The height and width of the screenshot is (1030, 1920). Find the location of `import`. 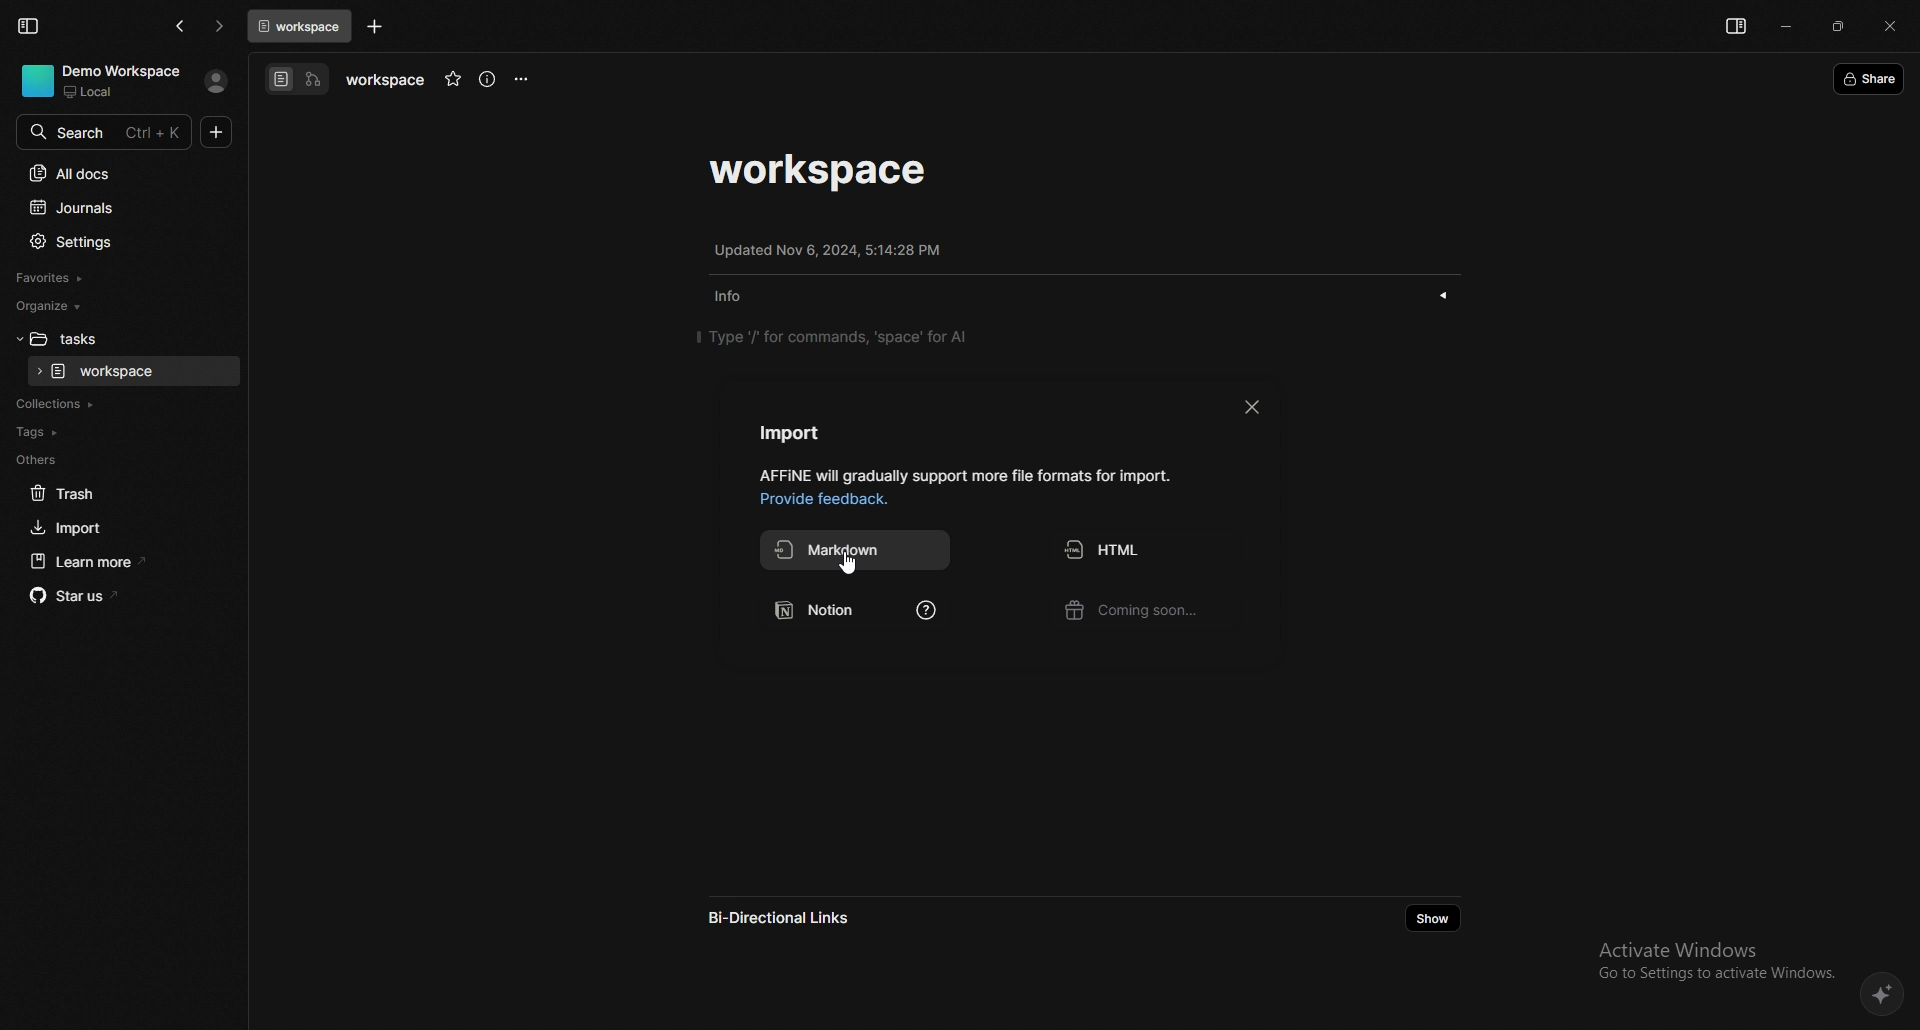

import is located at coordinates (792, 432).